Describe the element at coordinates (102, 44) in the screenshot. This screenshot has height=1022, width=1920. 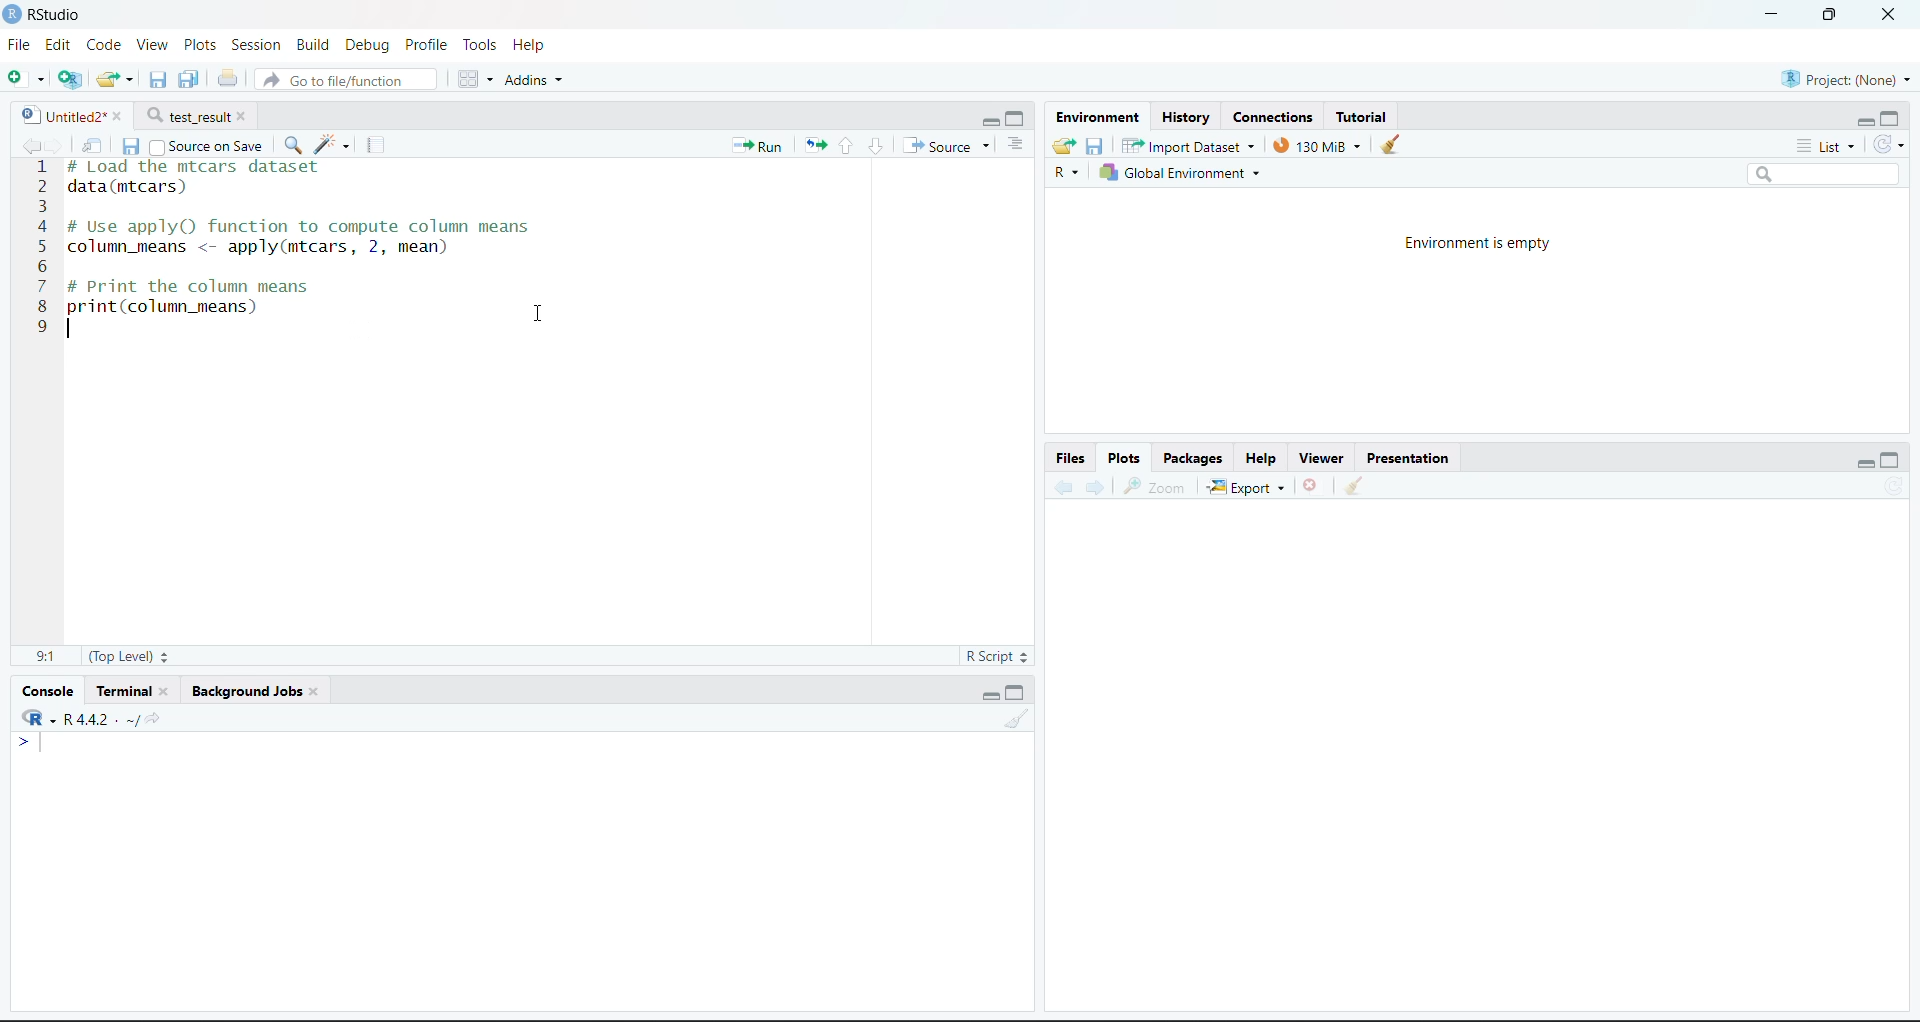
I see `Code` at that location.